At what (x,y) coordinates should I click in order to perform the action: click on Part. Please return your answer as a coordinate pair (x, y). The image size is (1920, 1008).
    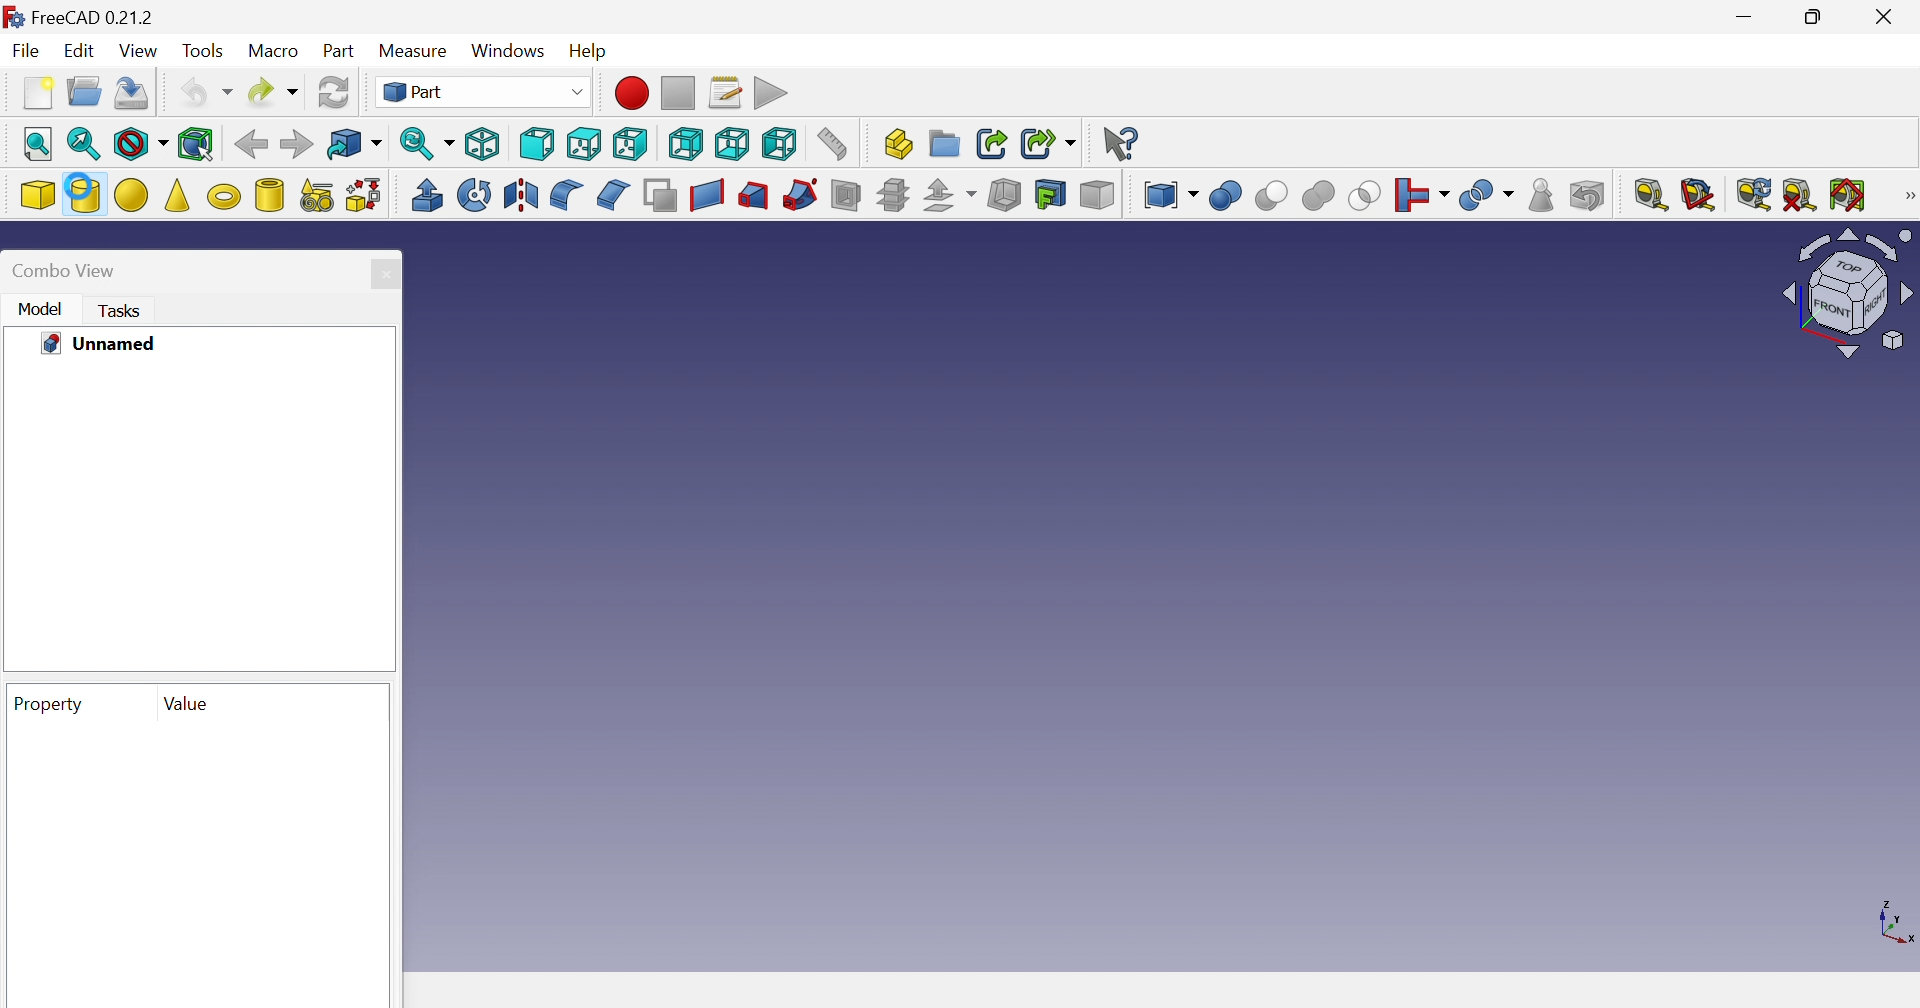
    Looking at the image, I should click on (489, 92).